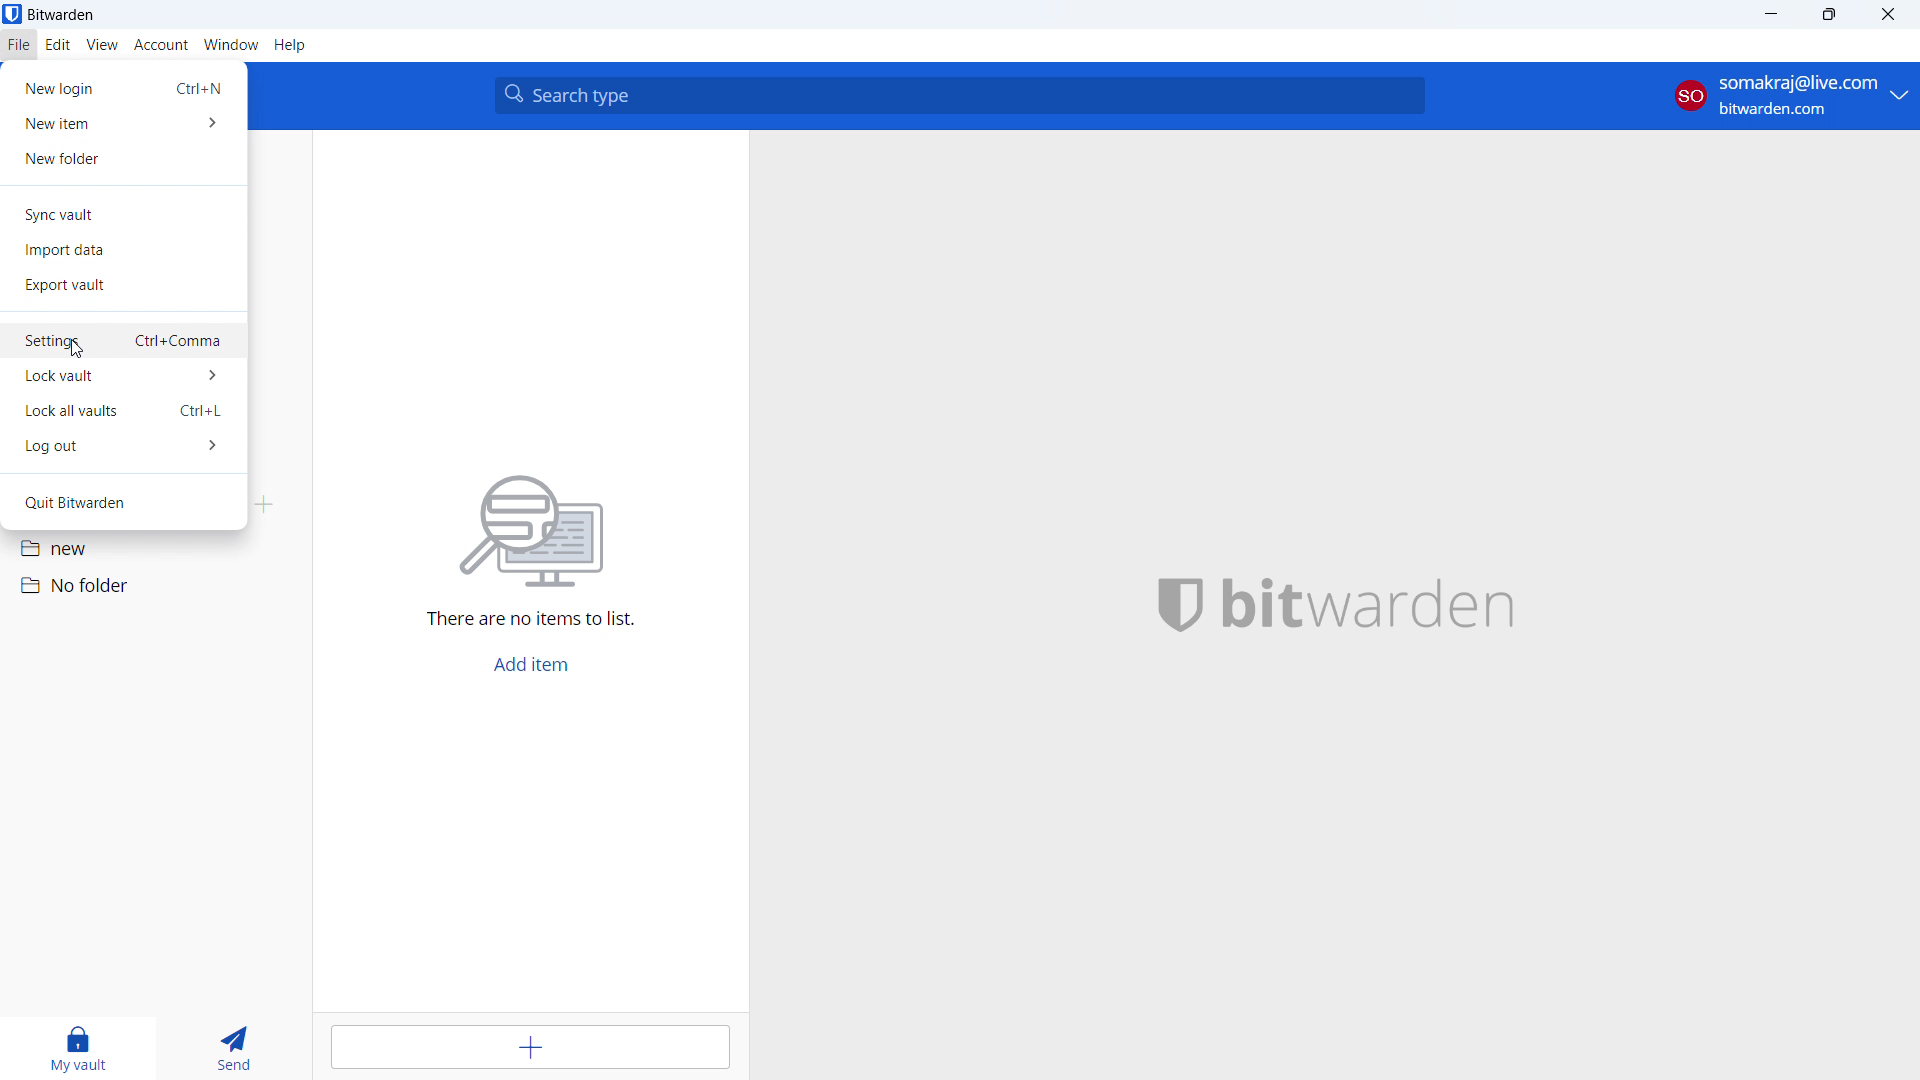 This screenshot has height=1080, width=1920. Describe the element at coordinates (122, 88) in the screenshot. I see `new login` at that location.